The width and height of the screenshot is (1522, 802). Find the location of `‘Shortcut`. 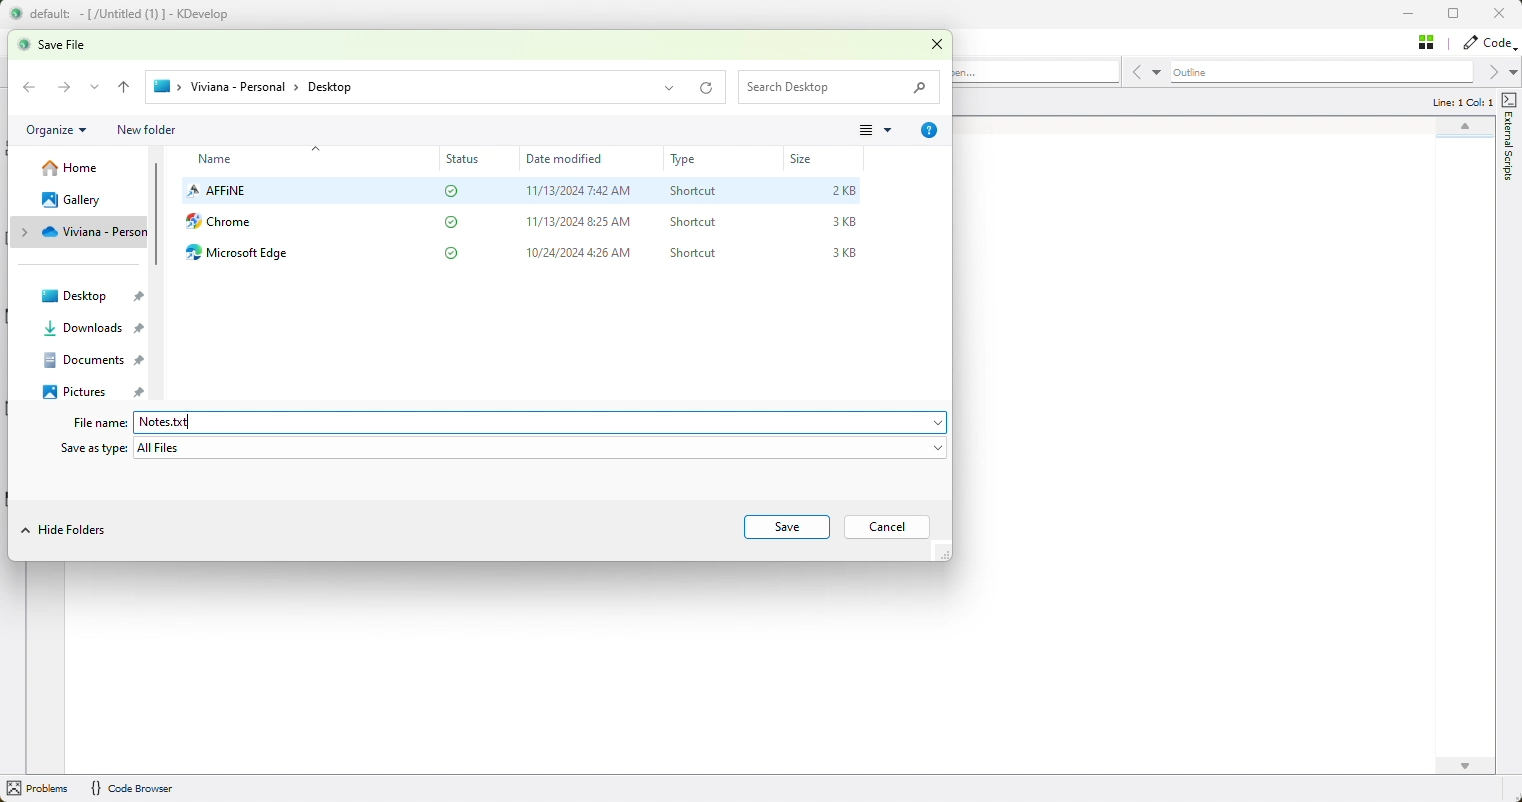

‘Shortcut is located at coordinates (694, 222).